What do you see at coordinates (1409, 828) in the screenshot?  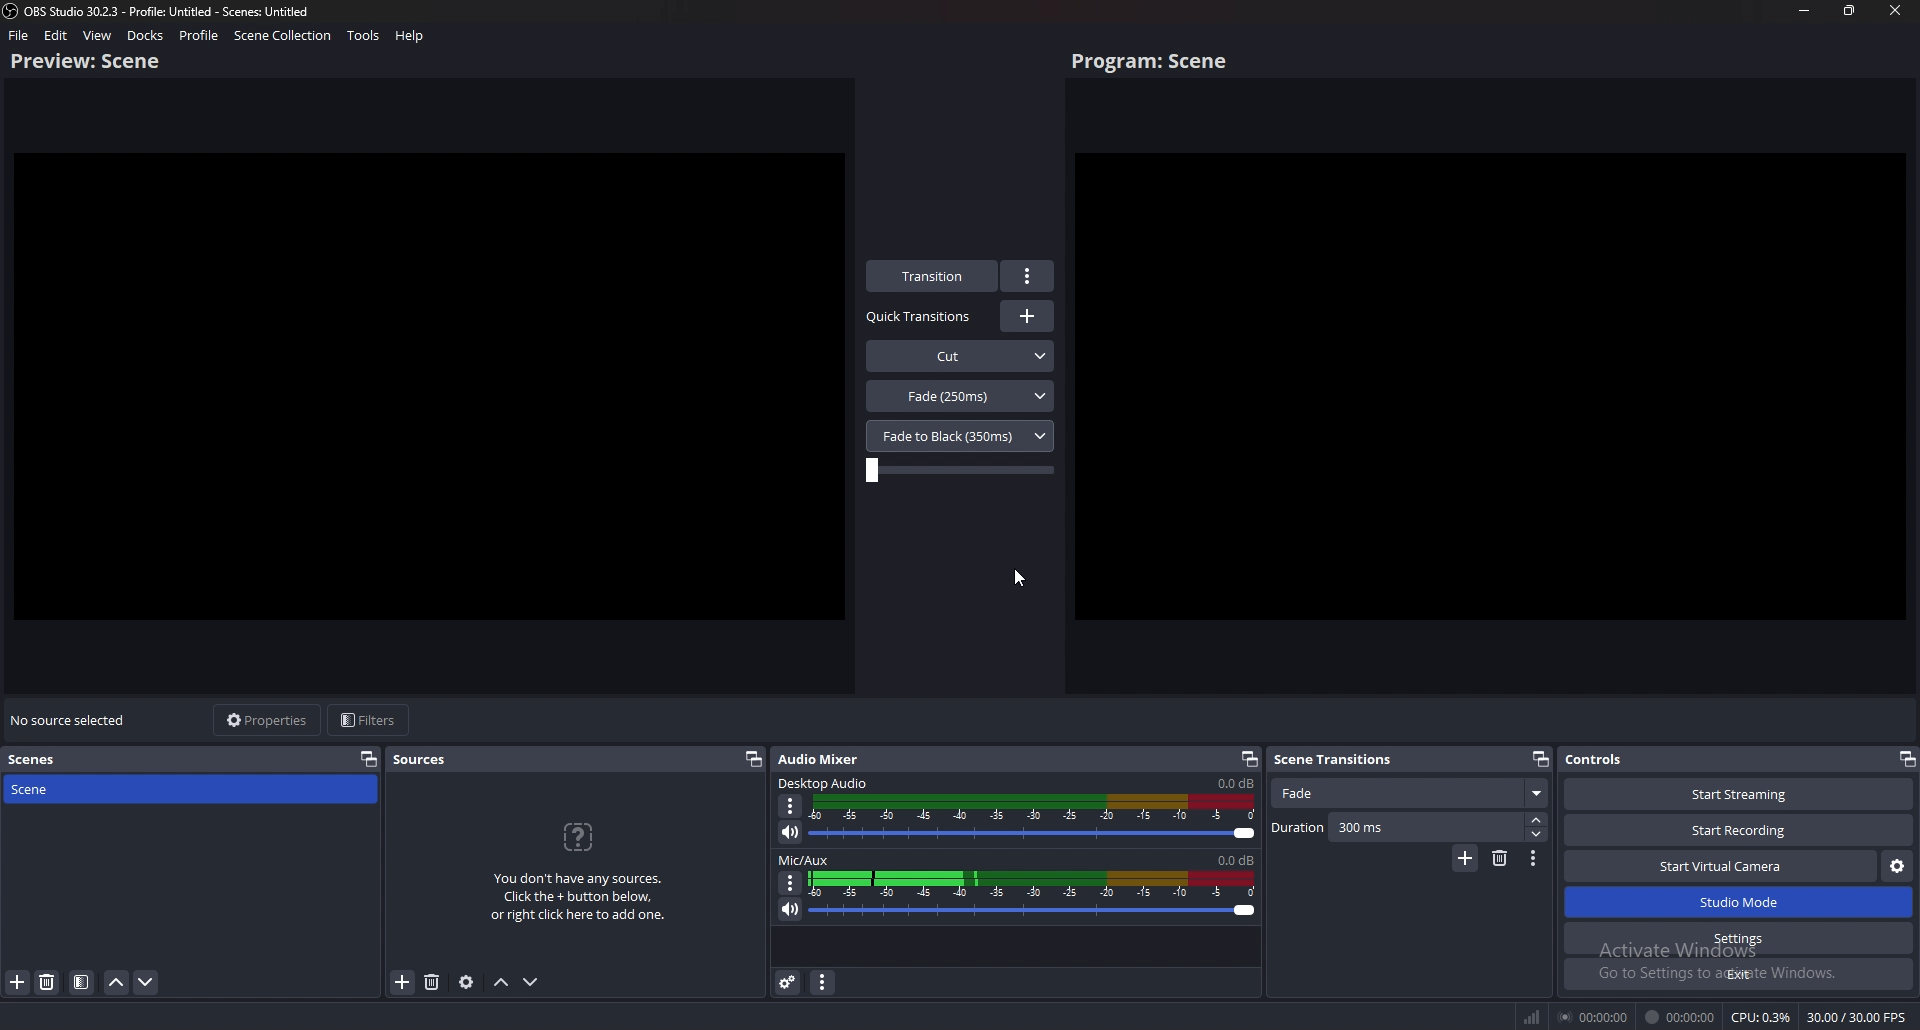 I see `Duration` at bounding box center [1409, 828].